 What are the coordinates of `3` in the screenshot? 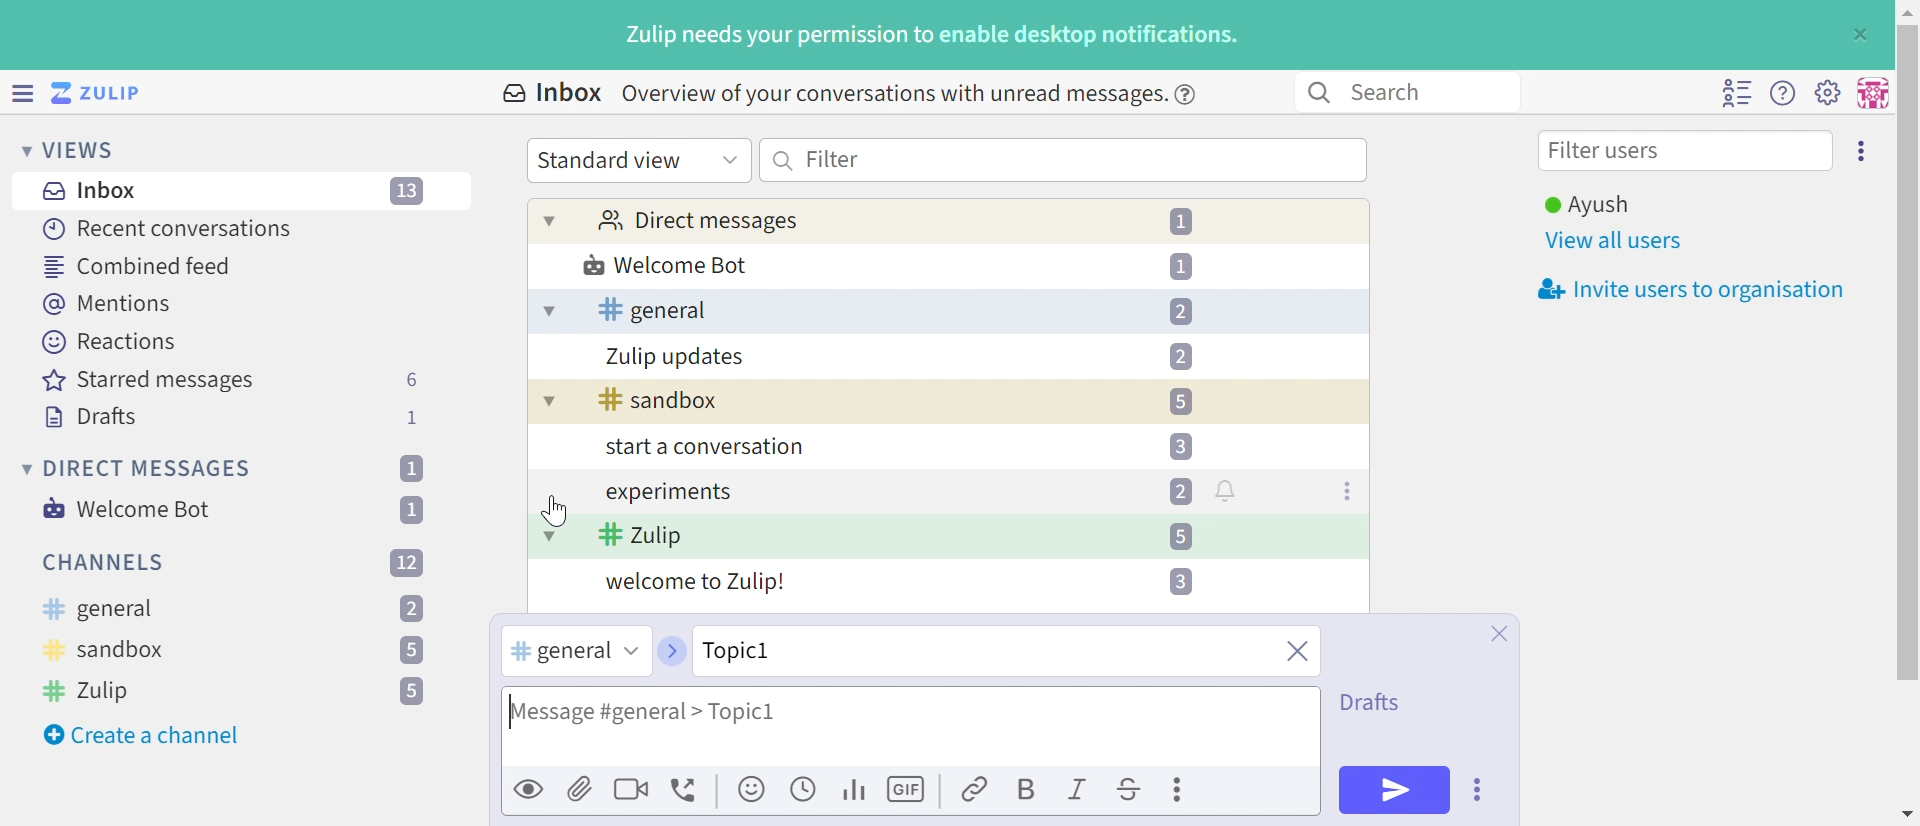 It's located at (1178, 581).